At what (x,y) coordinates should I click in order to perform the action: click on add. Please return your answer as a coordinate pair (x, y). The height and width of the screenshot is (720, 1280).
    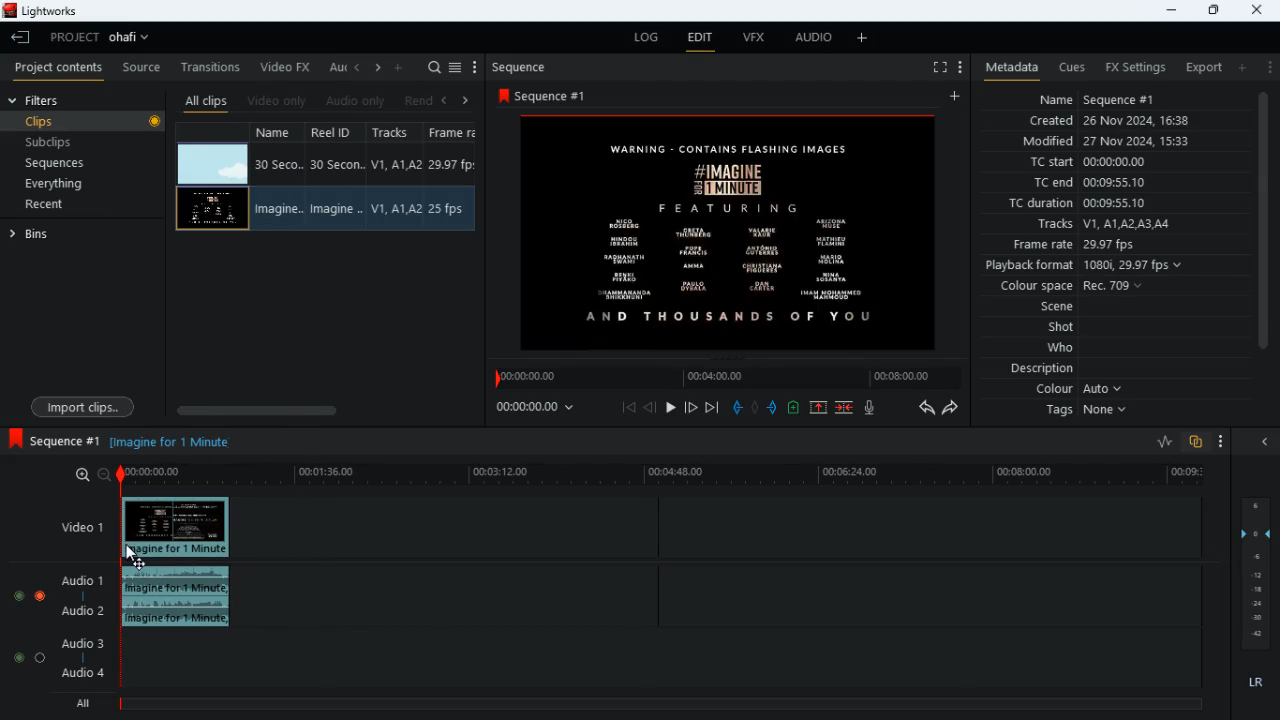
    Looking at the image, I should click on (957, 97).